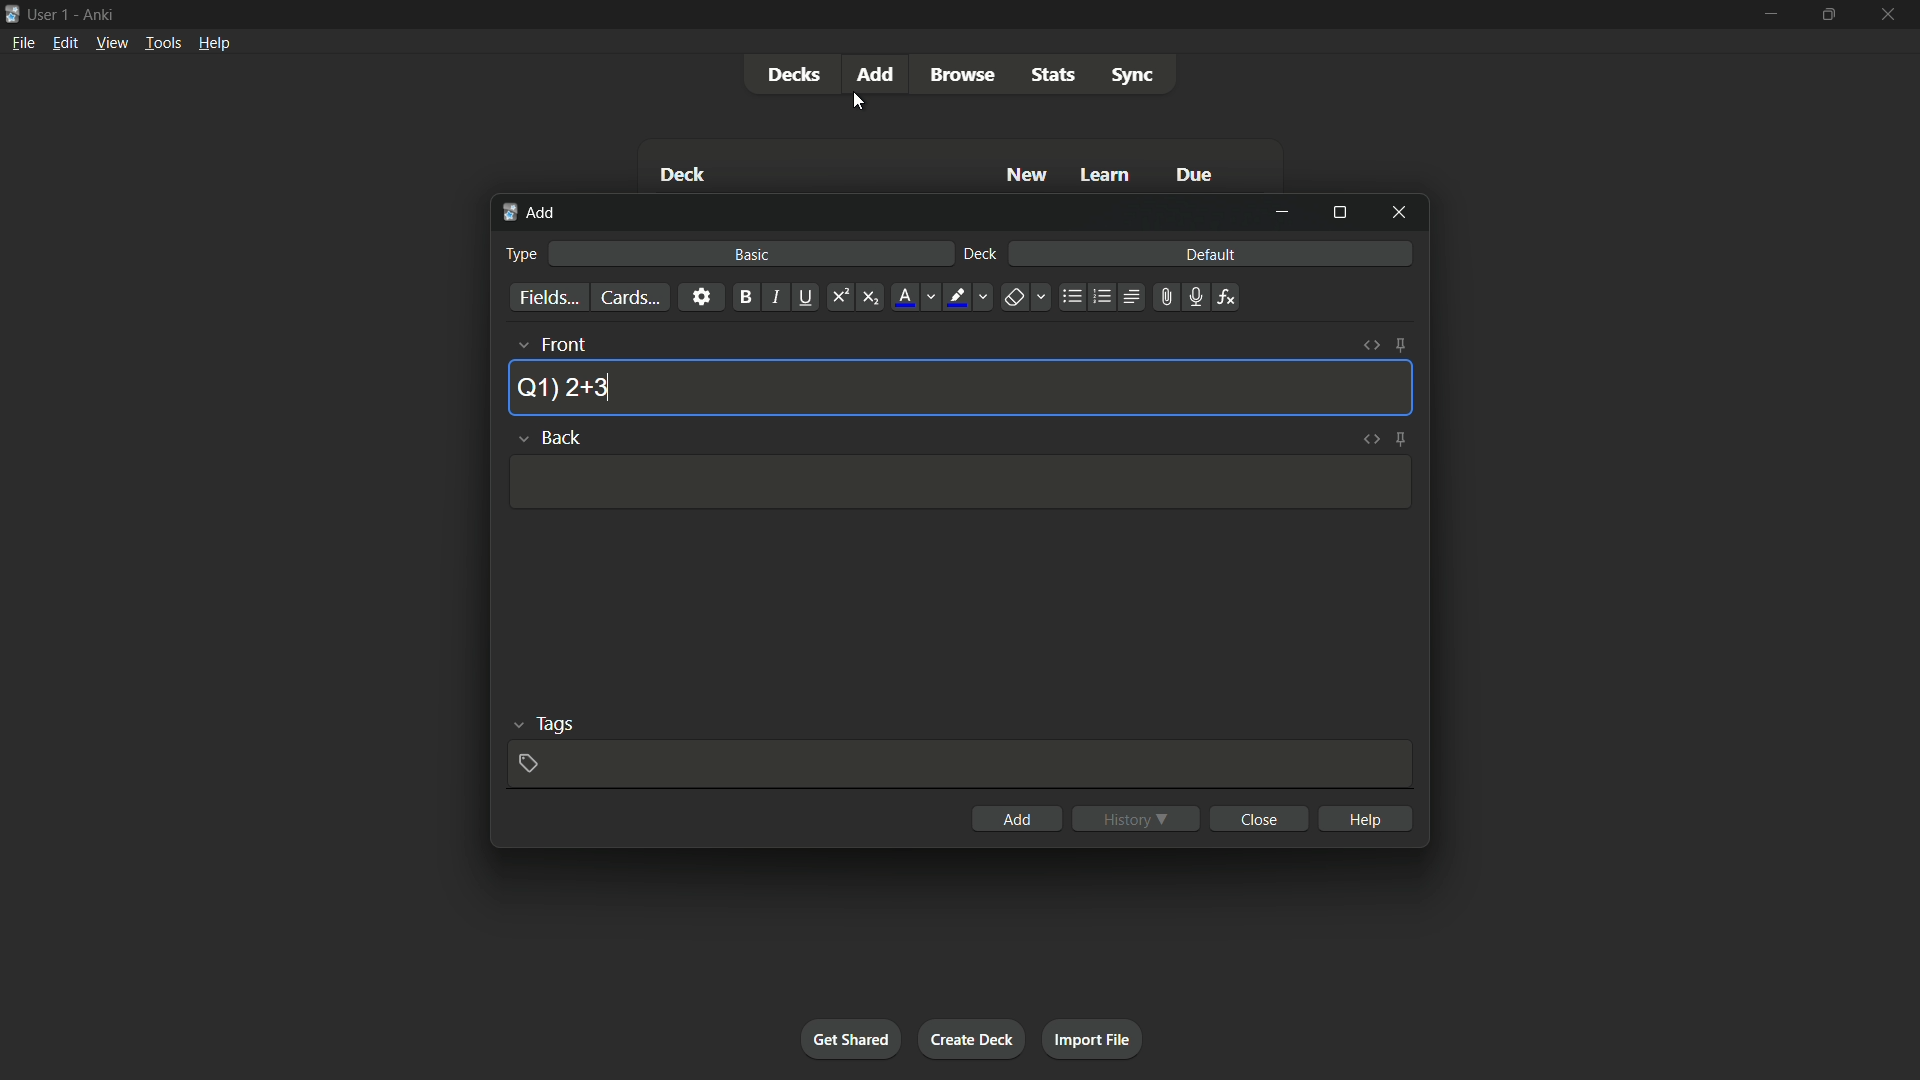 This screenshot has height=1080, width=1920. I want to click on basic, so click(753, 254).